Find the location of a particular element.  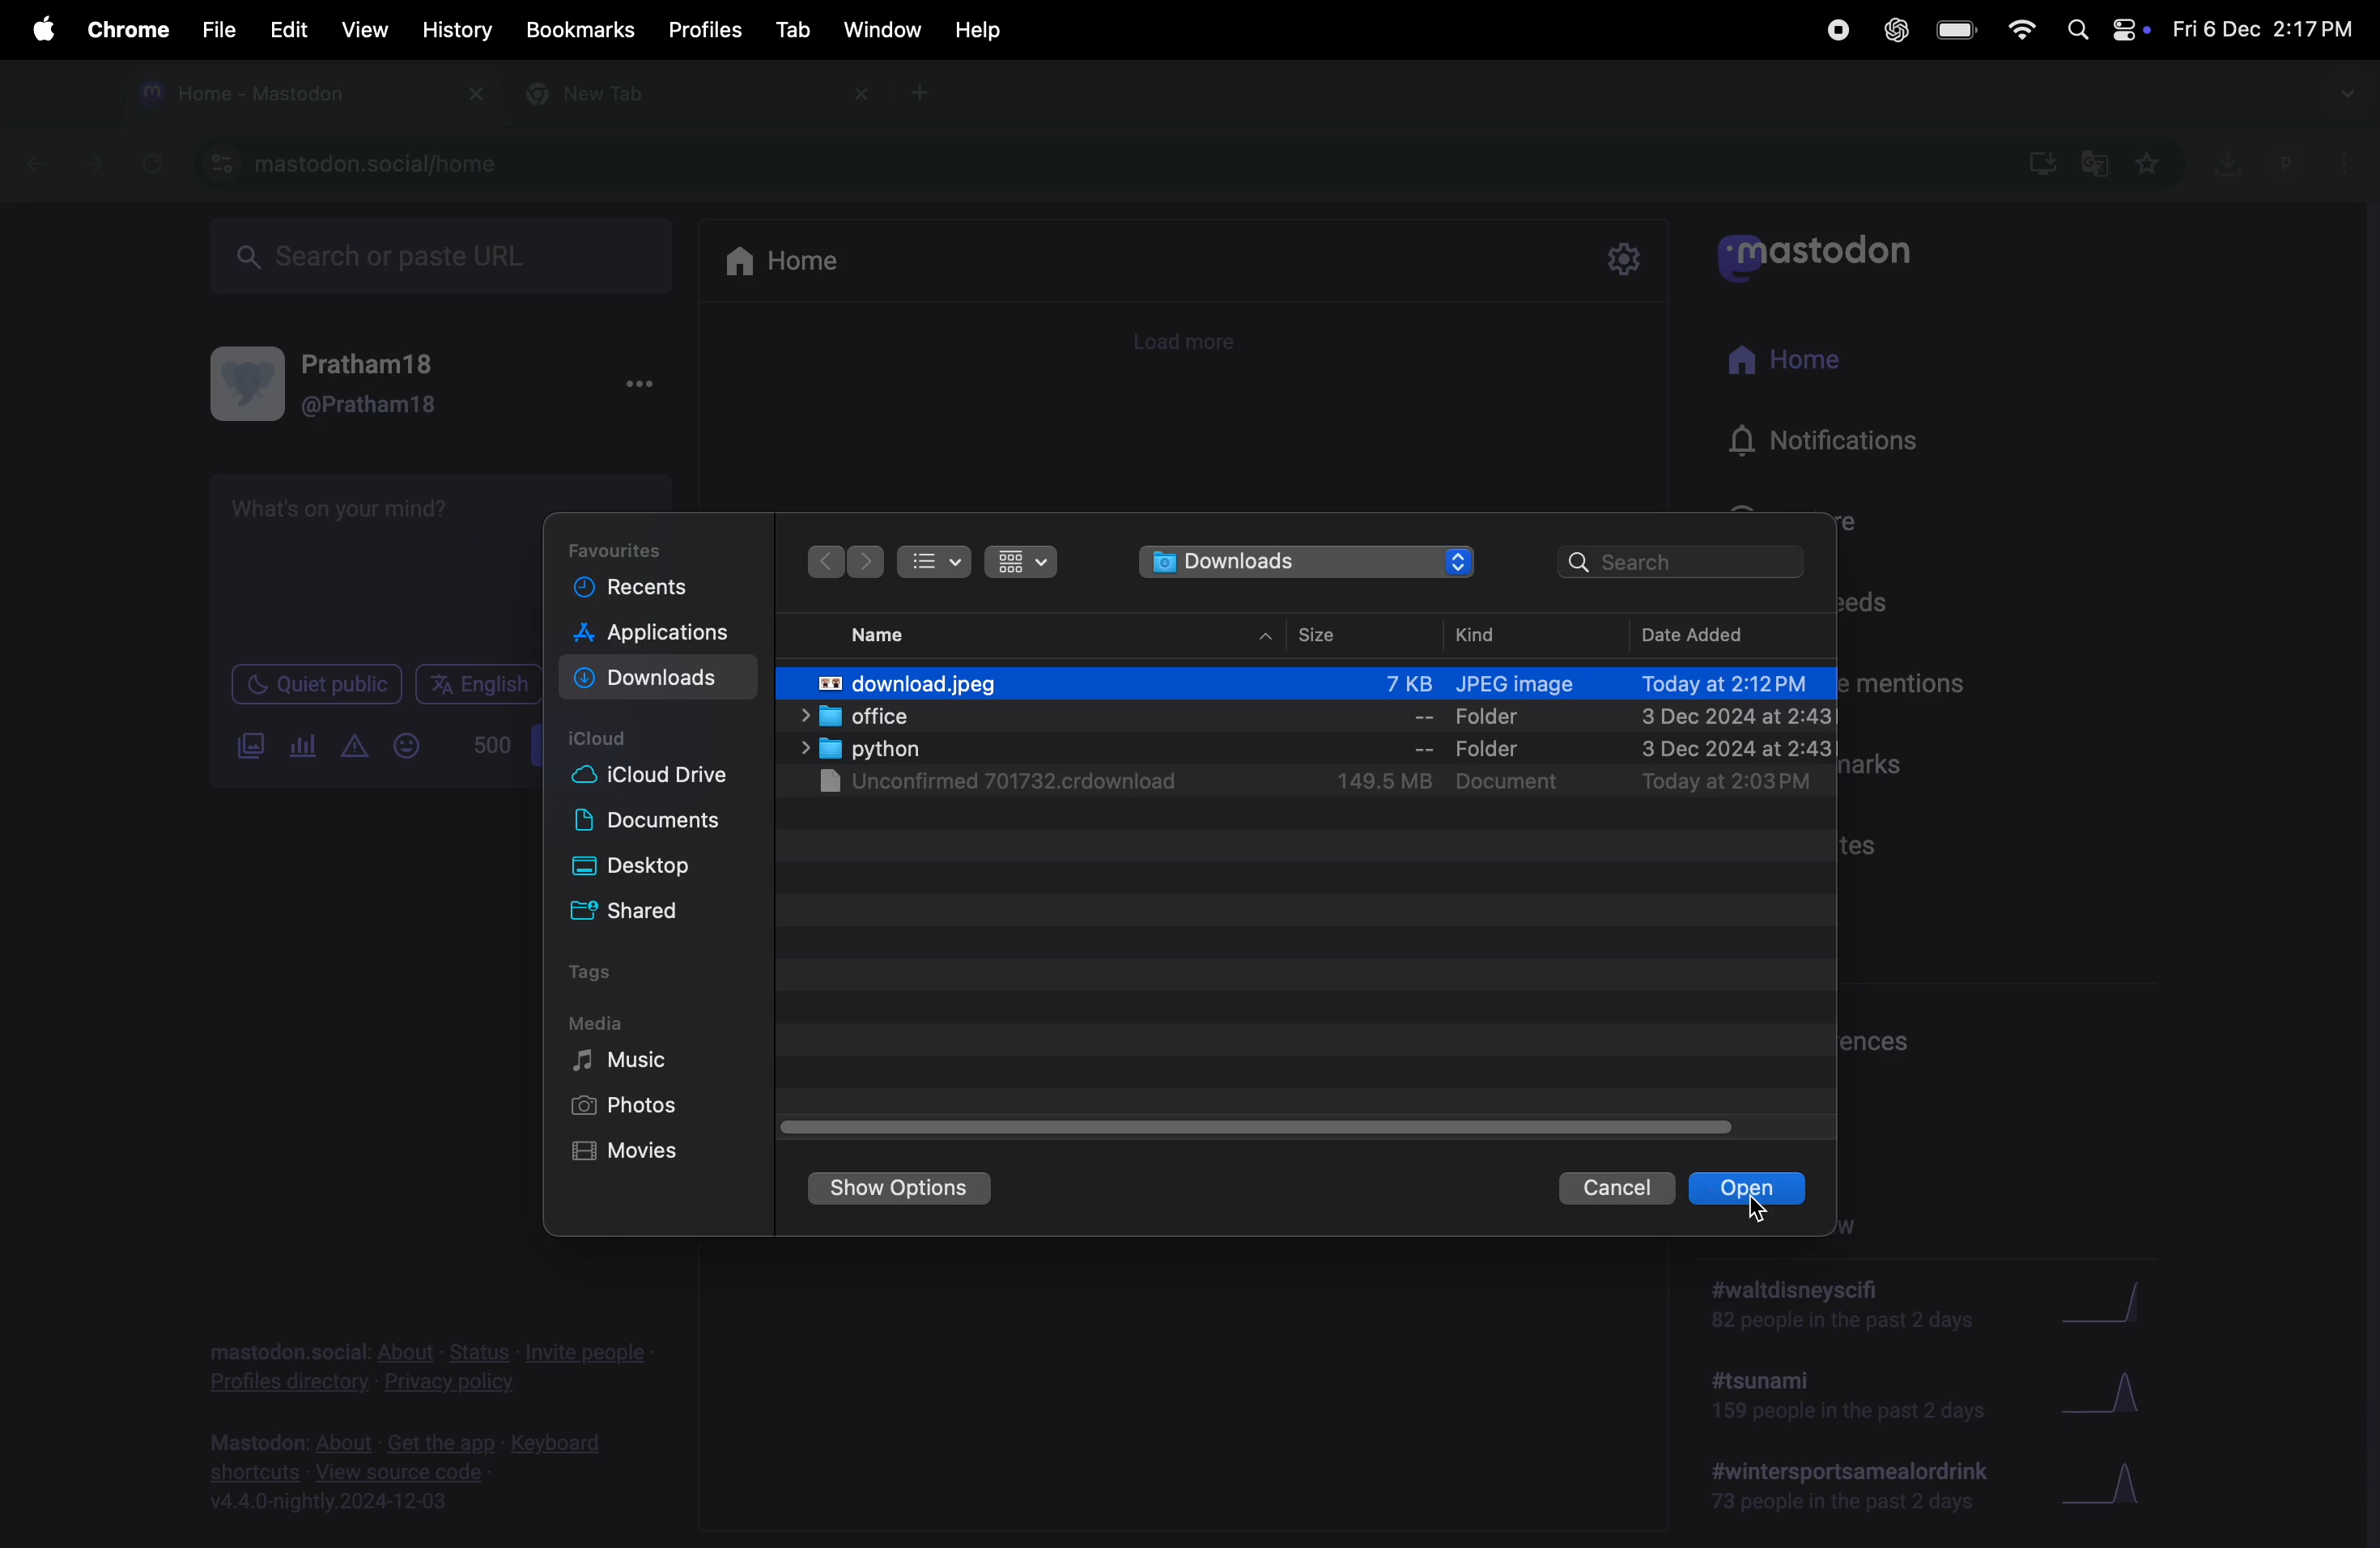

transformation image is located at coordinates (1308, 678).